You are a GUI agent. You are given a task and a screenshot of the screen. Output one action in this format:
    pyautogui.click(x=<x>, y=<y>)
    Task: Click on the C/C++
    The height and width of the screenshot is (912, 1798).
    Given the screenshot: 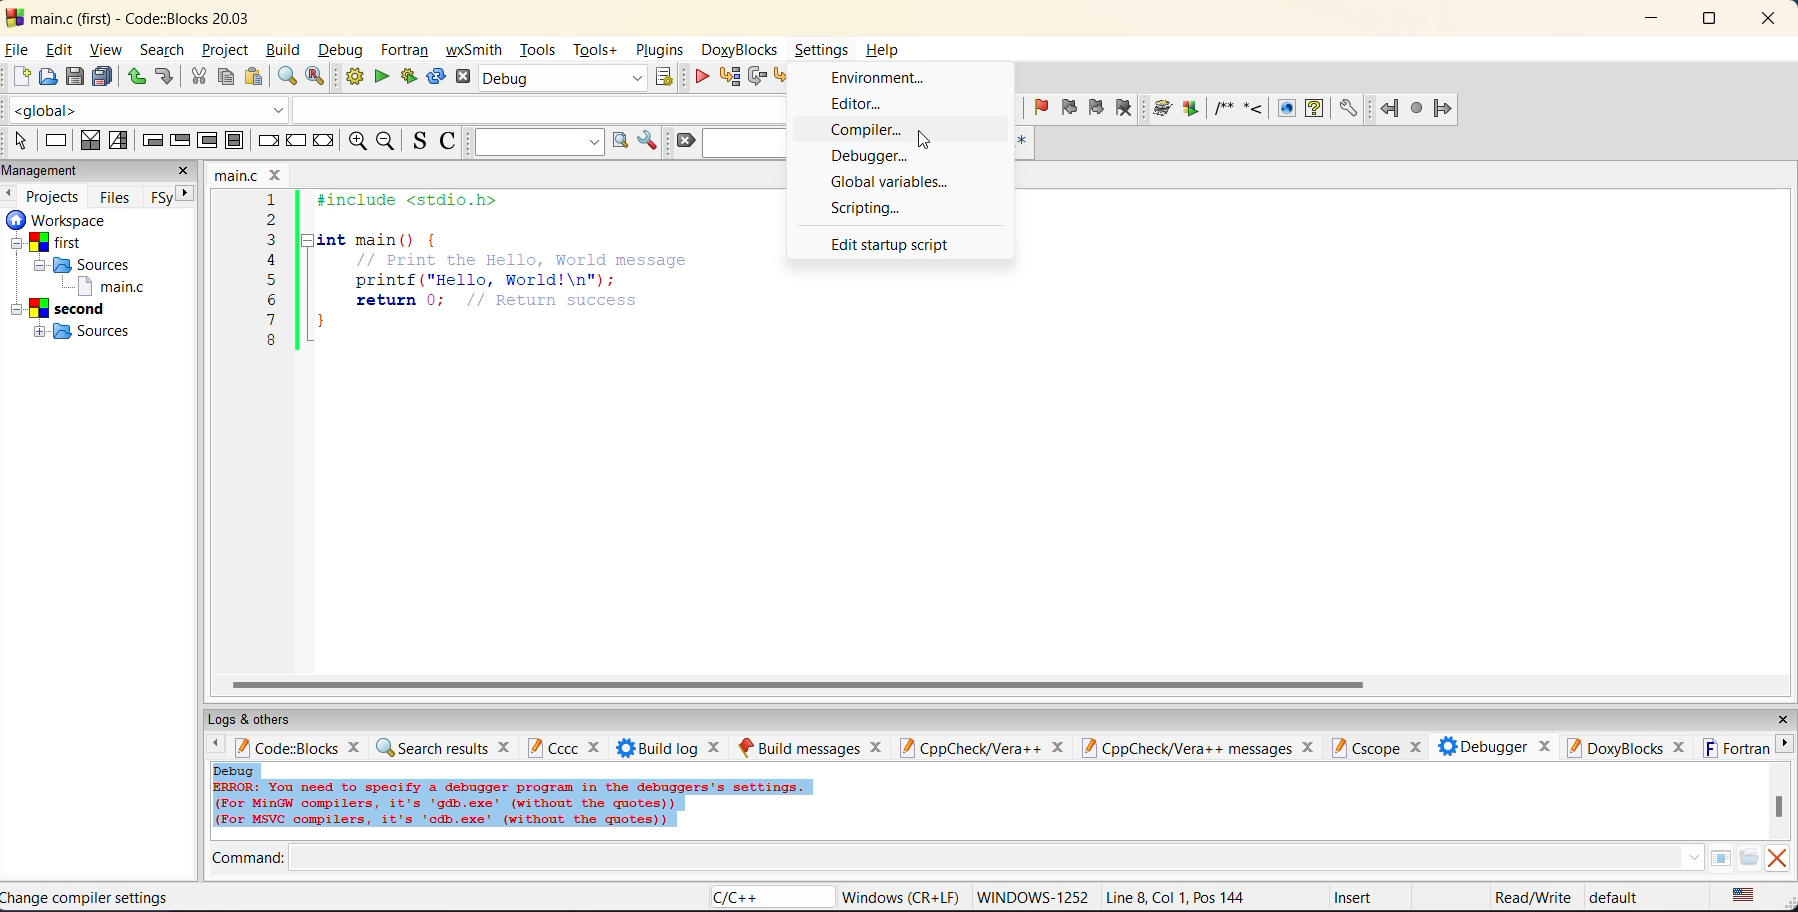 What is the action you would take?
    pyautogui.click(x=746, y=896)
    